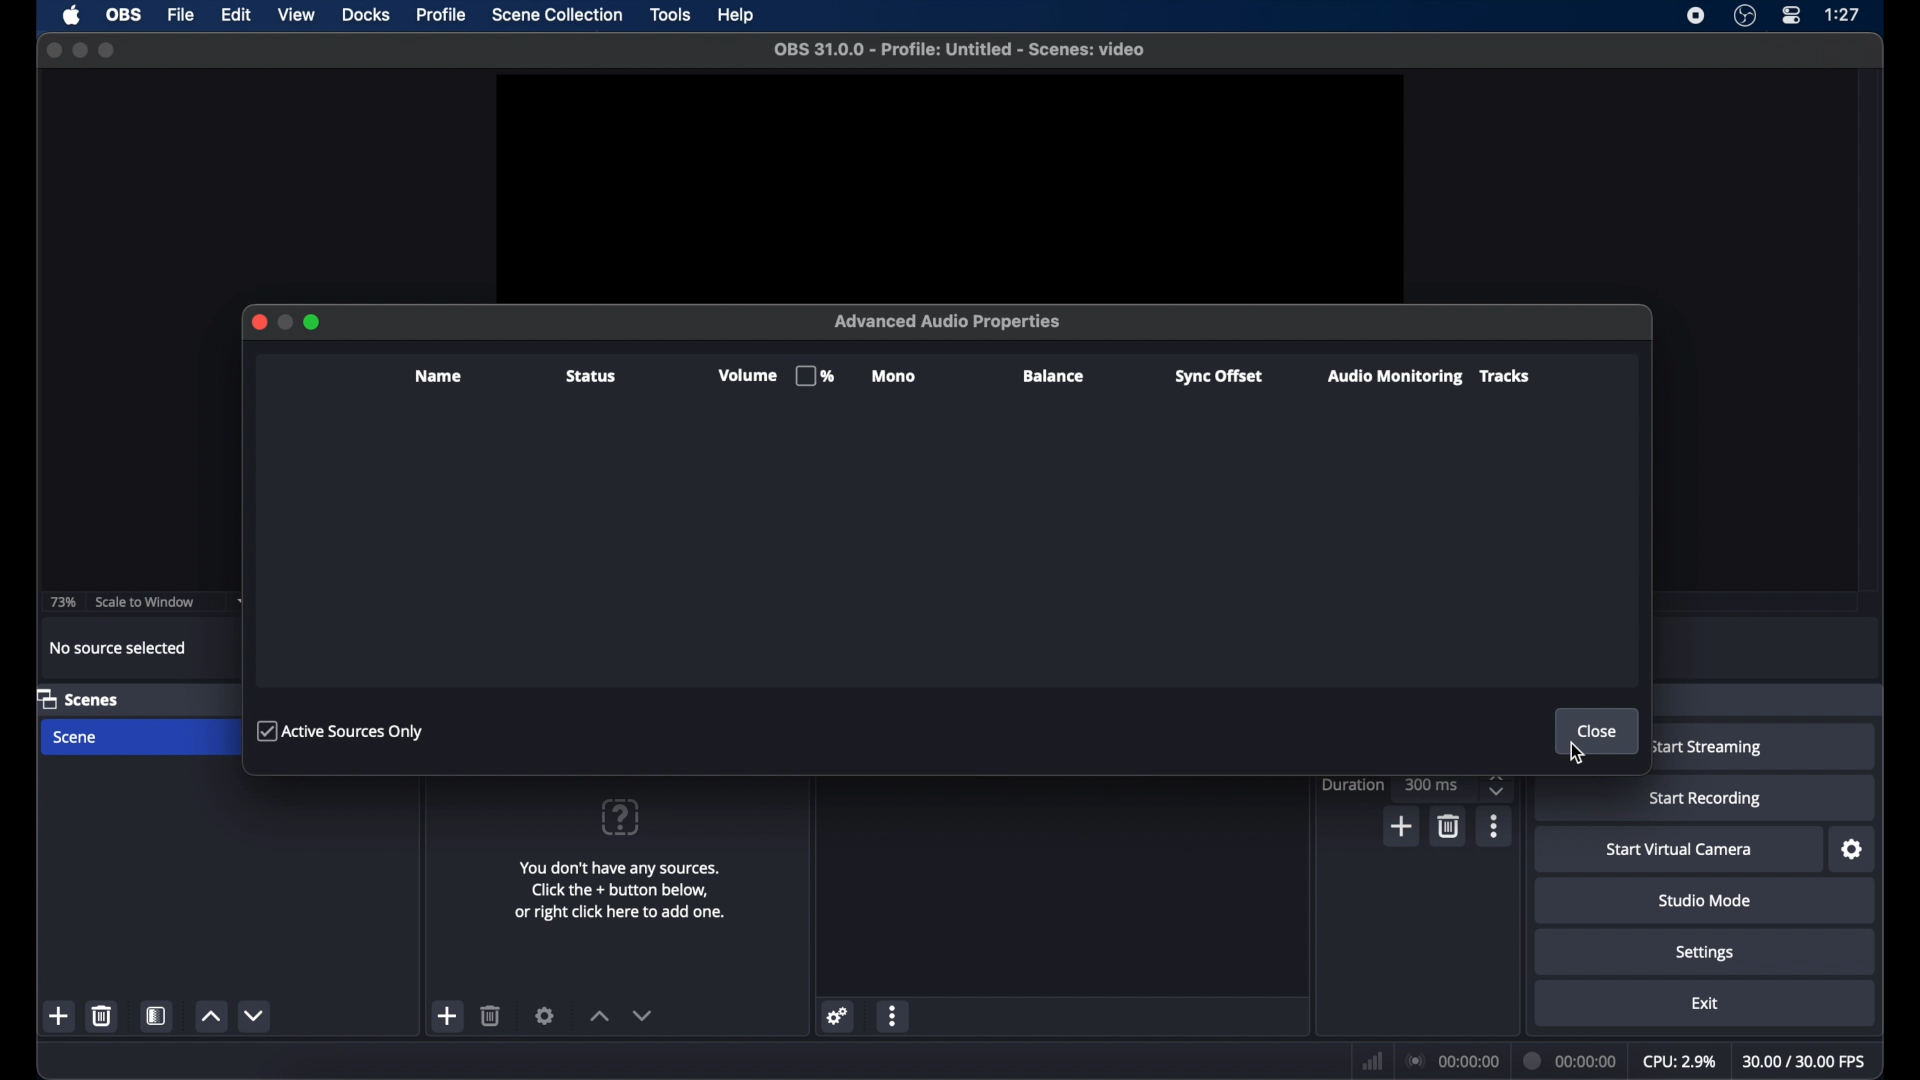 Image resolution: width=1920 pixels, height=1080 pixels. Describe the element at coordinates (103, 1016) in the screenshot. I see `delete` at that location.